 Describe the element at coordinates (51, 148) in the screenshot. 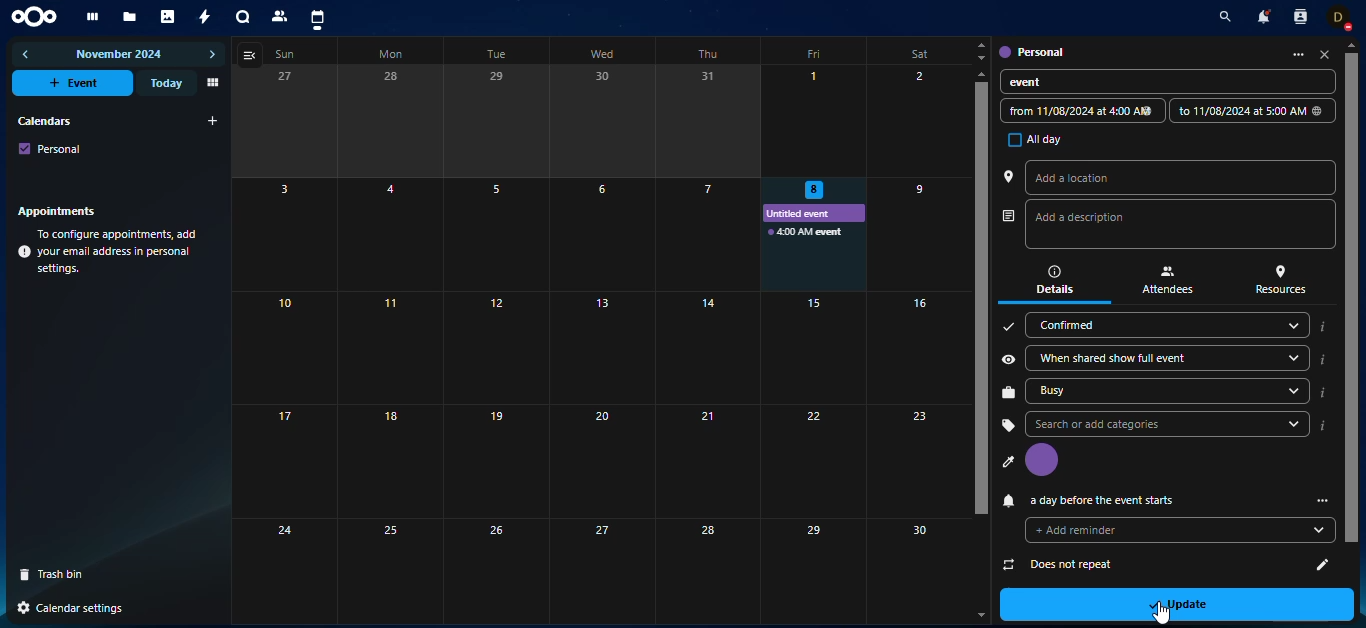

I see `personal` at that location.